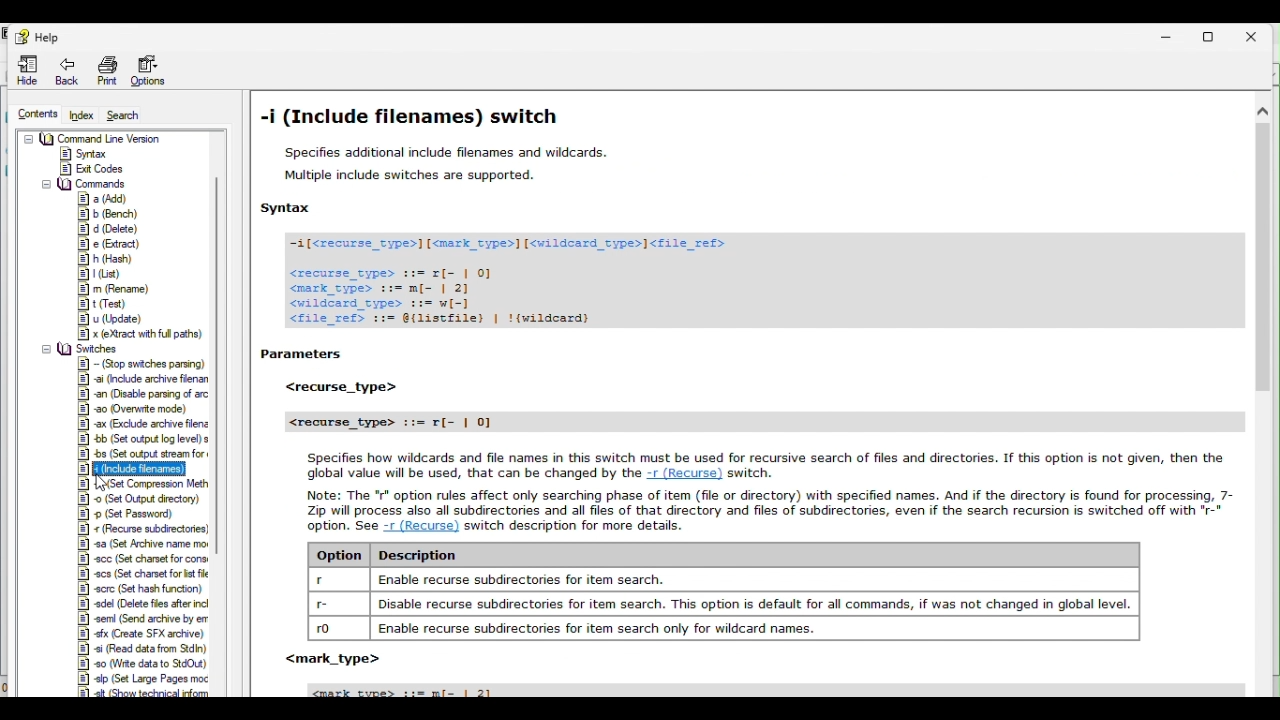 This screenshot has width=1280, height=720. I want to click on Command line version, so click(95, 138).